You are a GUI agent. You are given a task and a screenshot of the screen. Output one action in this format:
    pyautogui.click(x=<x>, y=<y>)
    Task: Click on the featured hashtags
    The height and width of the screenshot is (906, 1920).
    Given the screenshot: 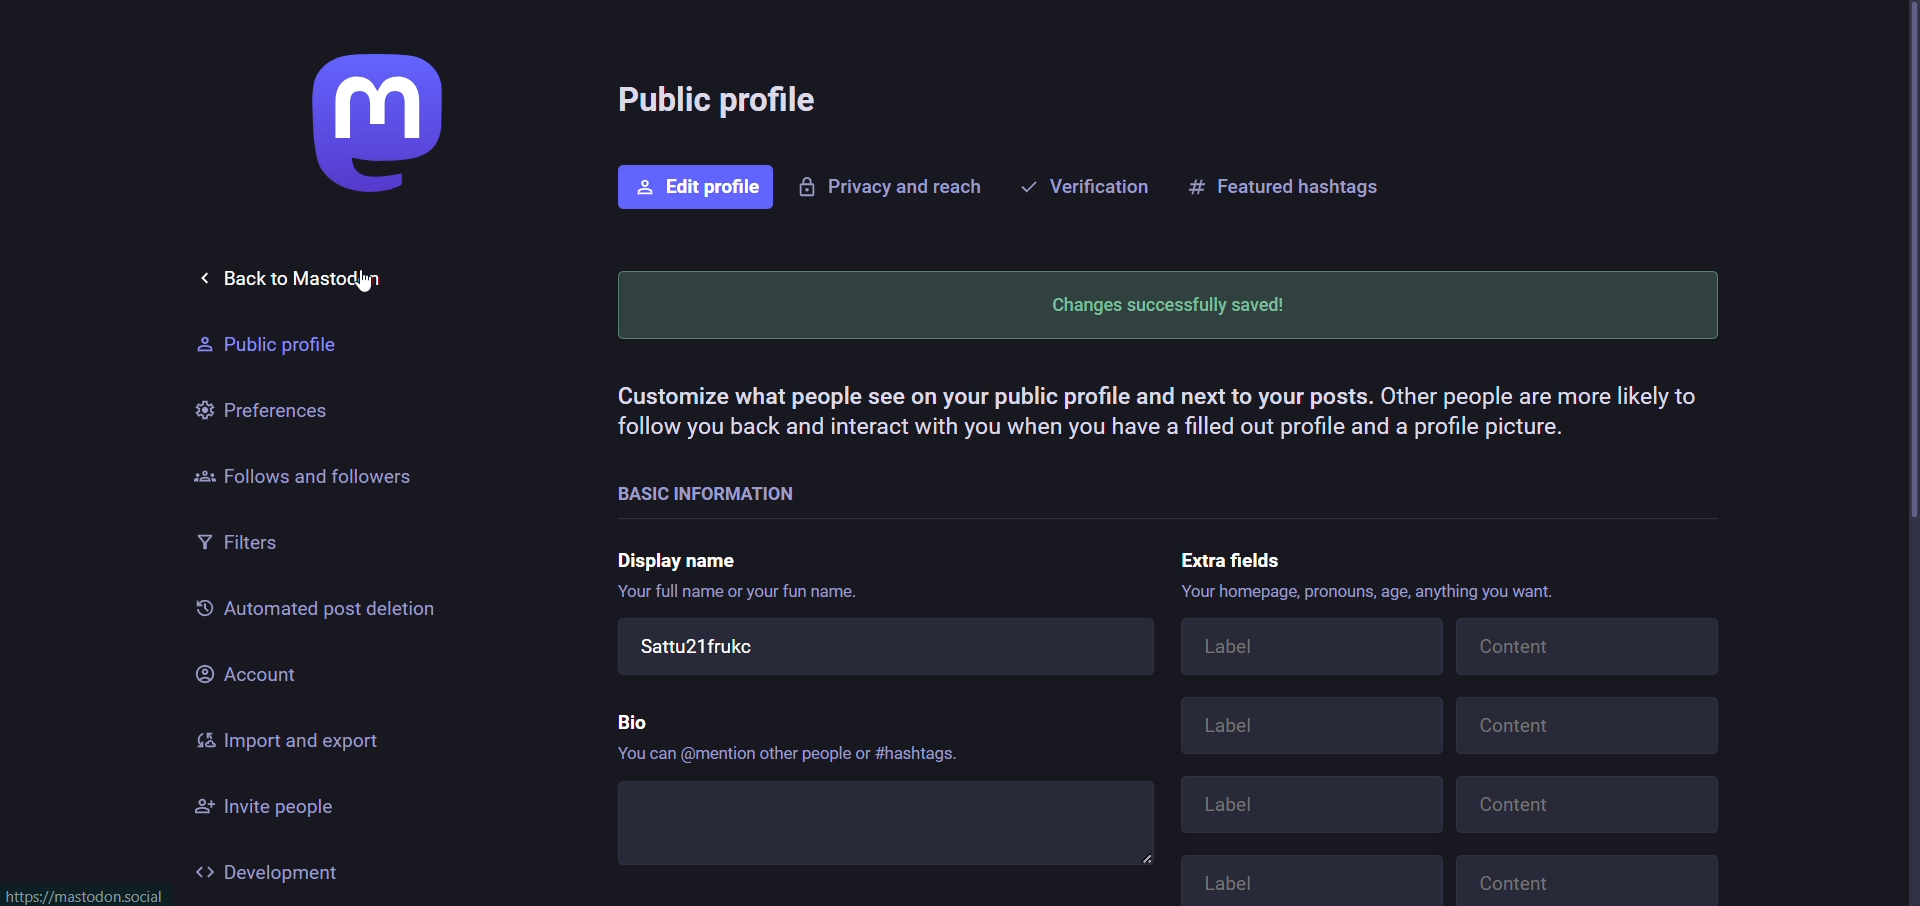 What is the action you would take?
    pyautogui.click(x=1289, y=184)
    